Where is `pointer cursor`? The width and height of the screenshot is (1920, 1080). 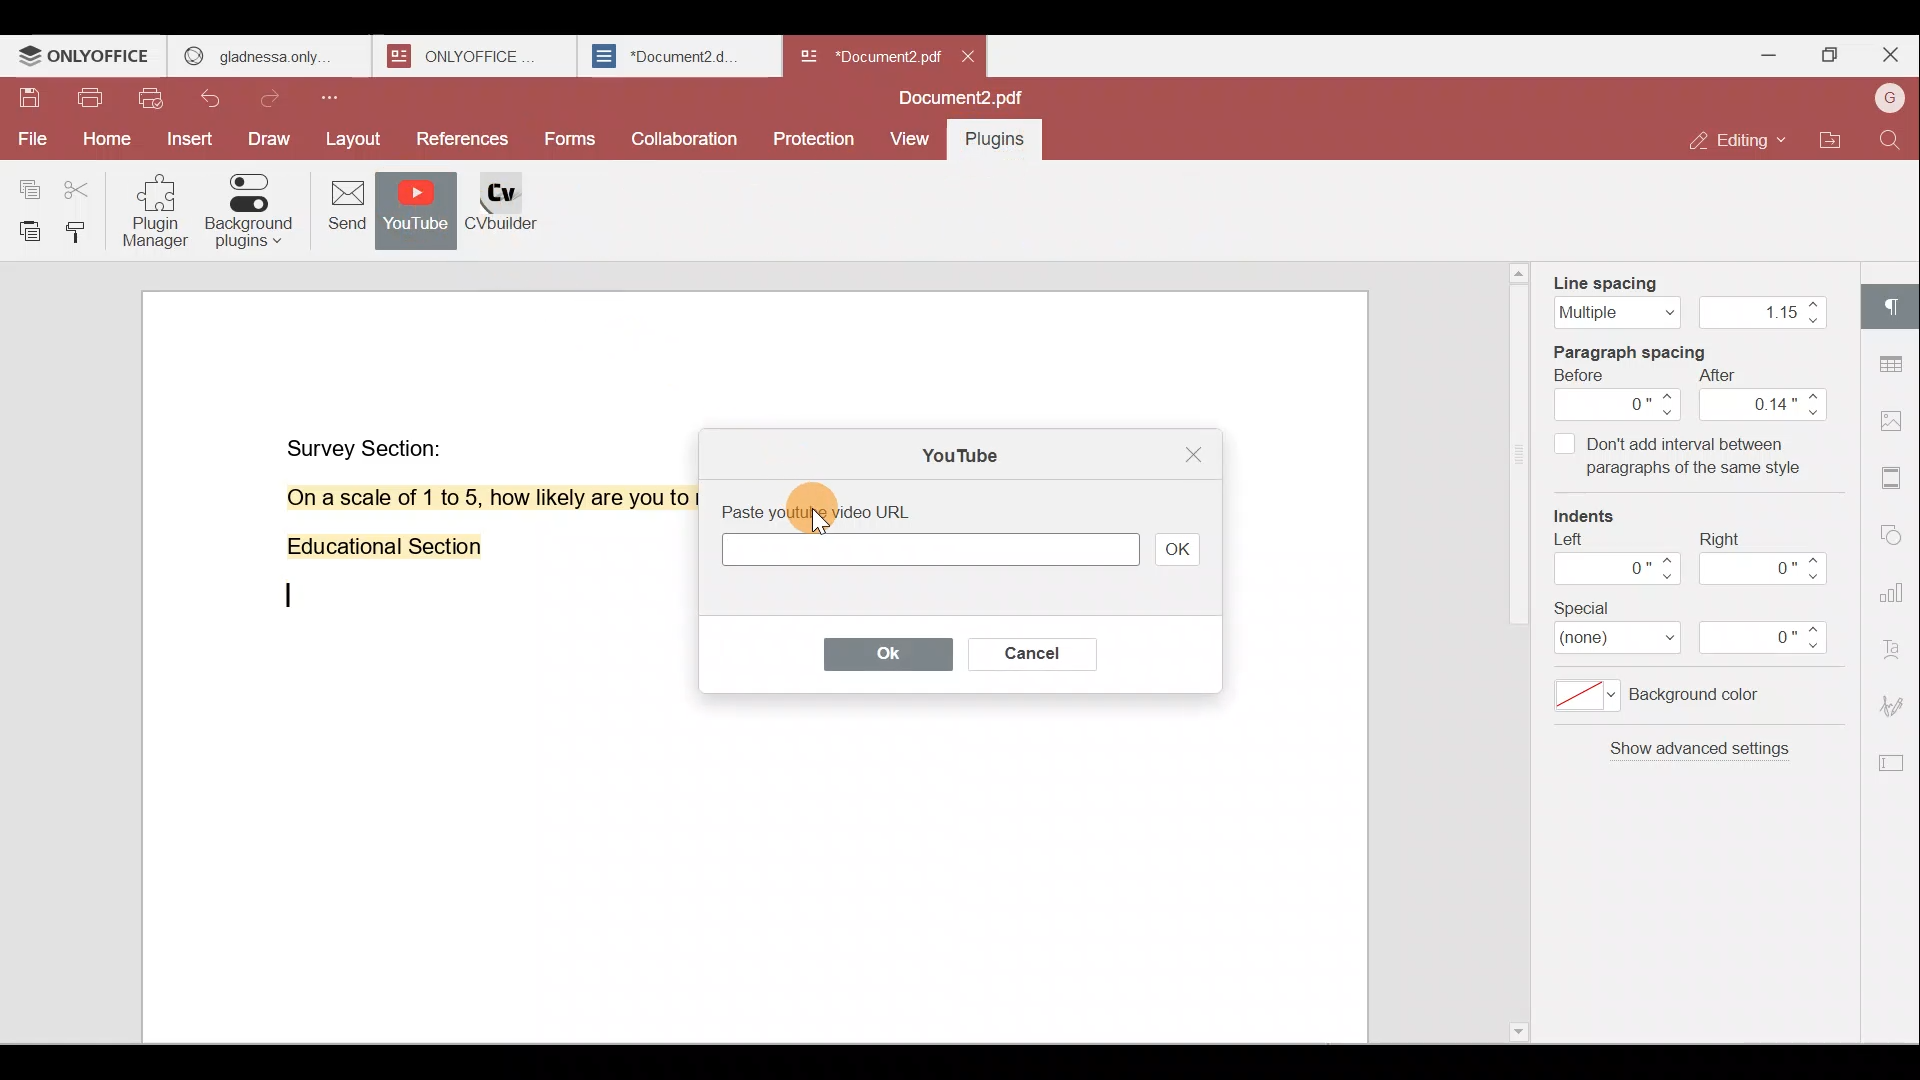
pointer cursor is located at coordinates (818, 515).